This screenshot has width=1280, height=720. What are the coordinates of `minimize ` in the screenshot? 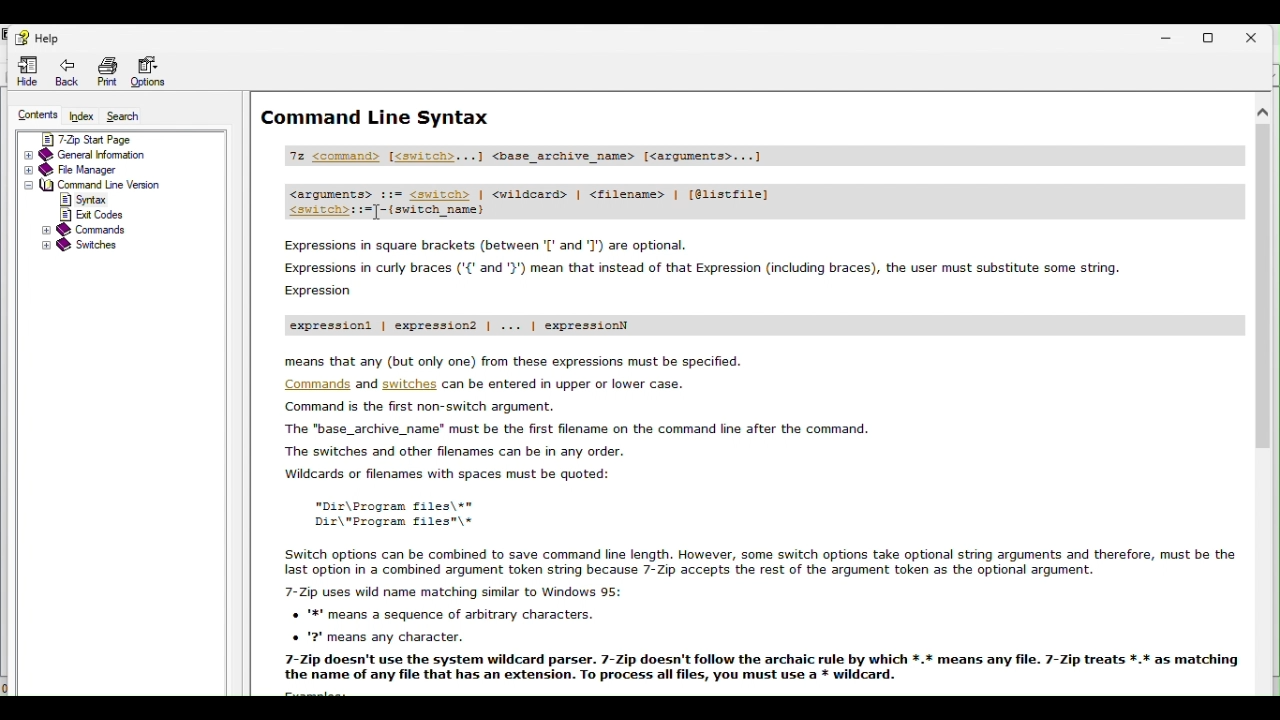 It's located at (1169, 36).